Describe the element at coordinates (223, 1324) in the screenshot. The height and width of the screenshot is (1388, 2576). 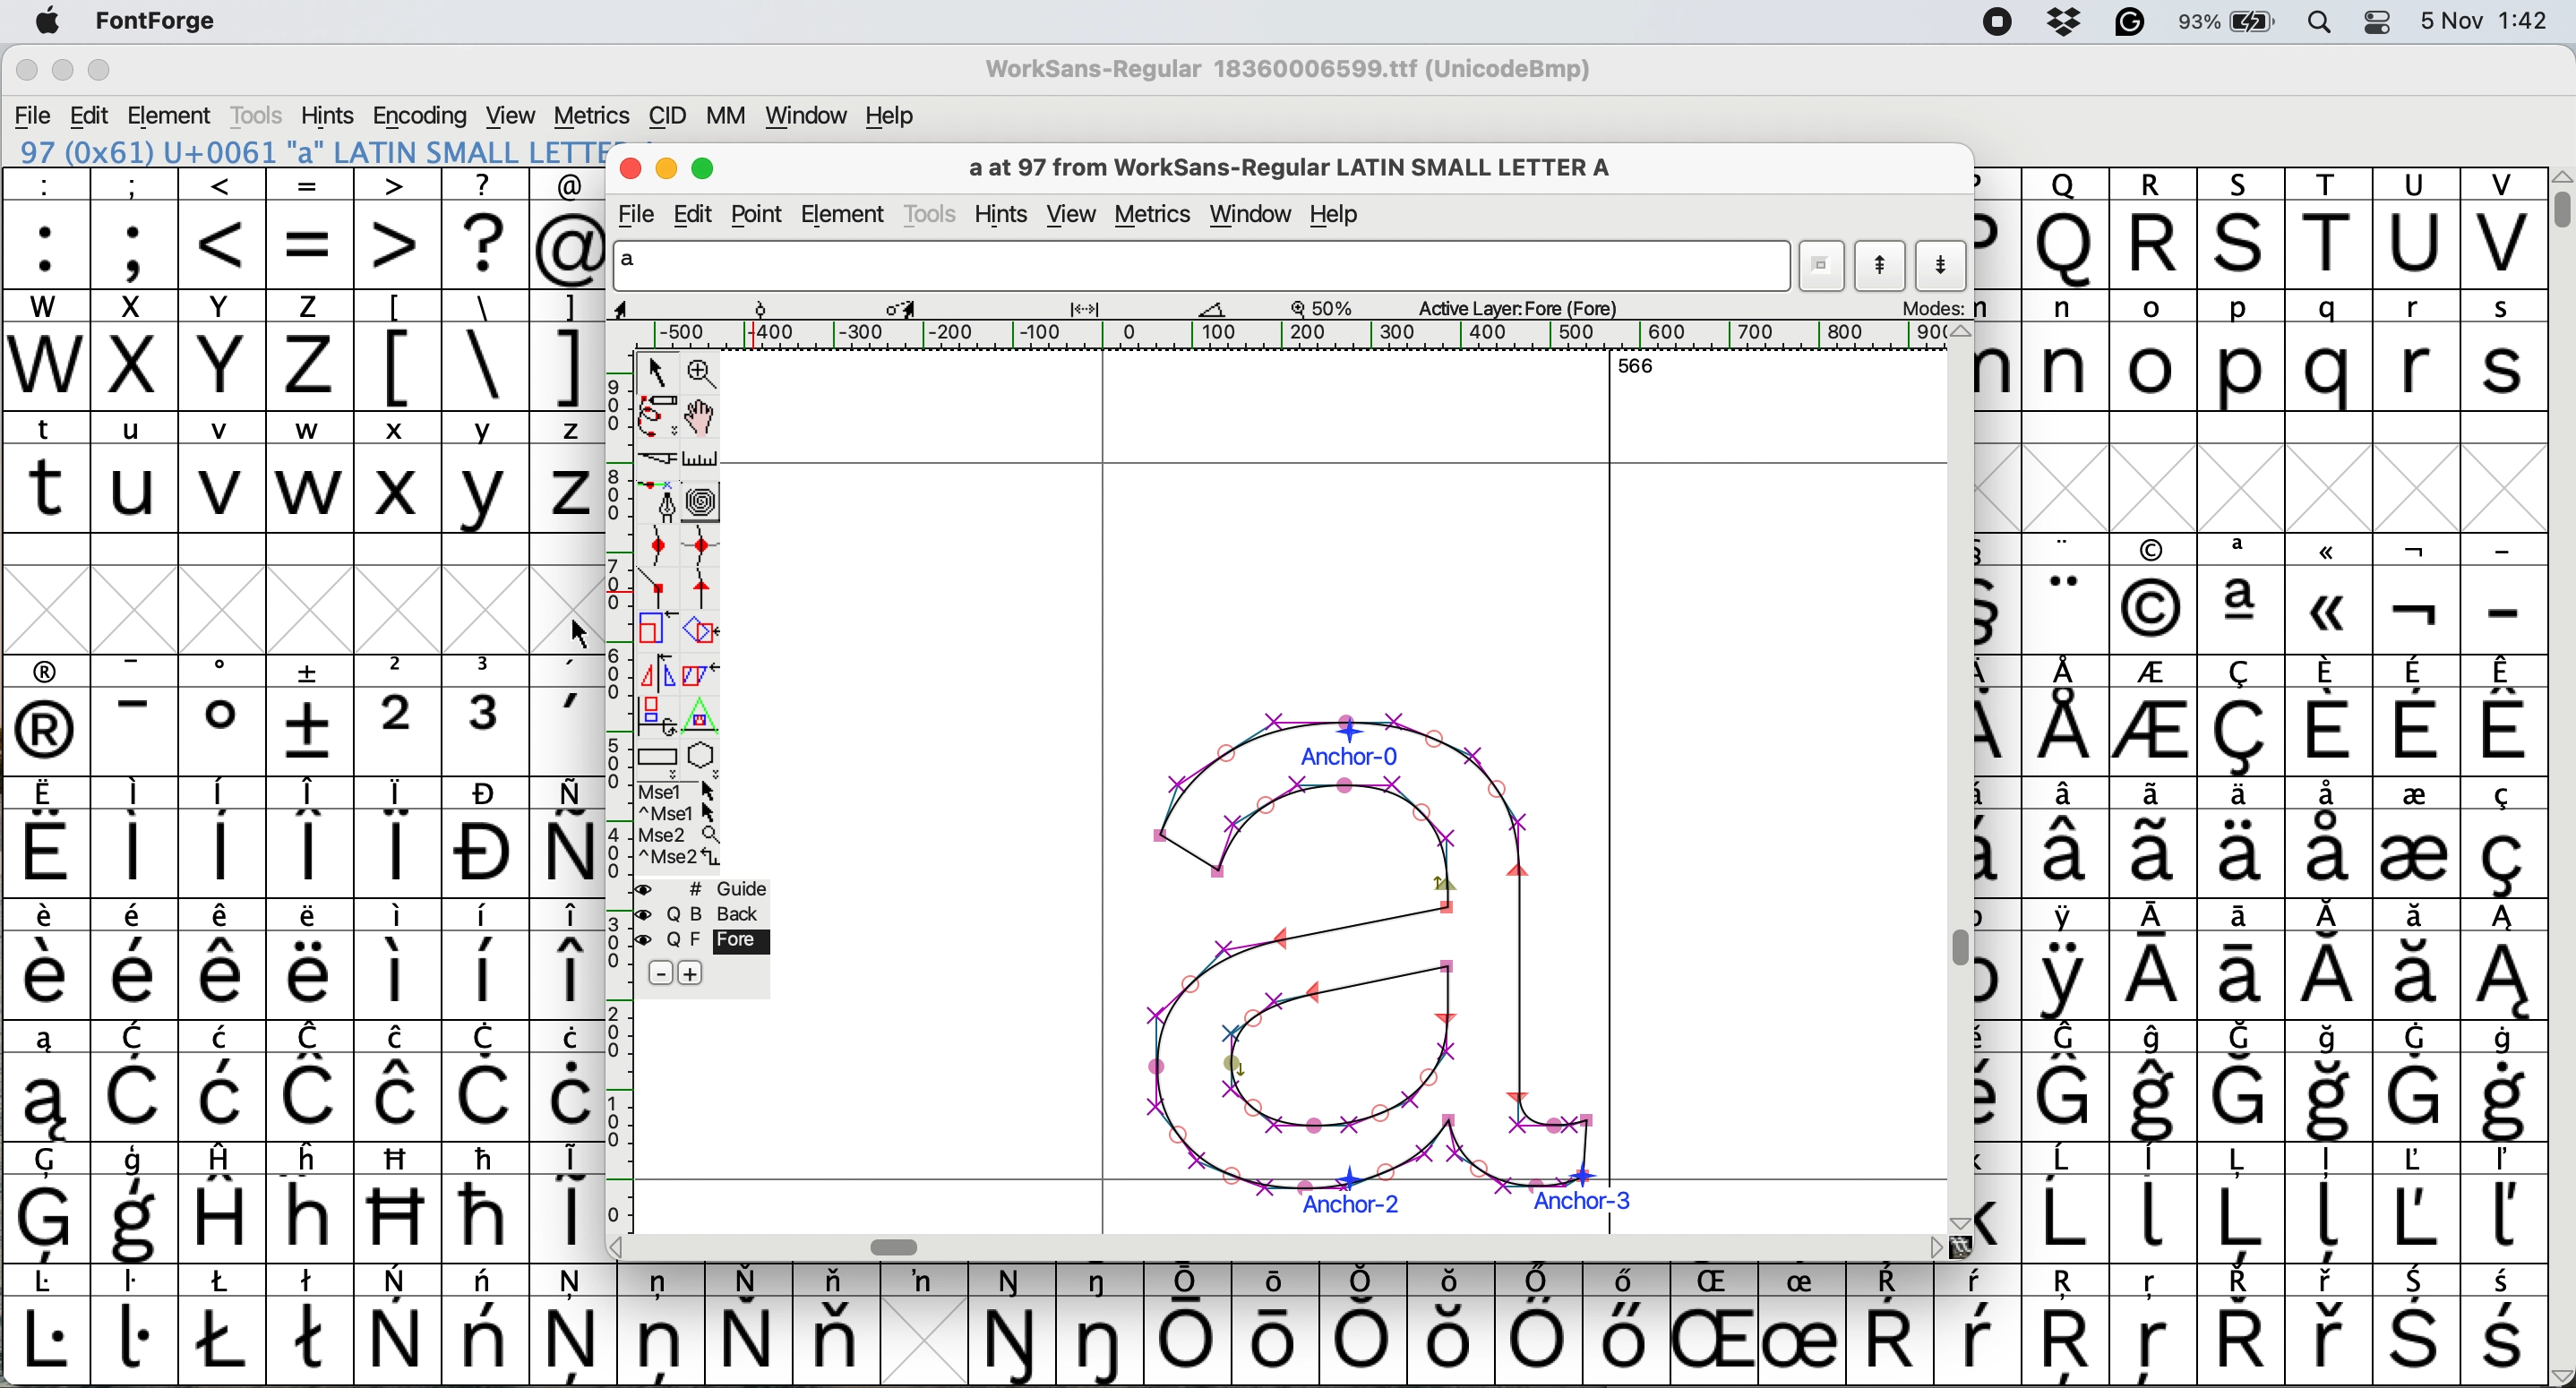
I see `symbol` at that location.